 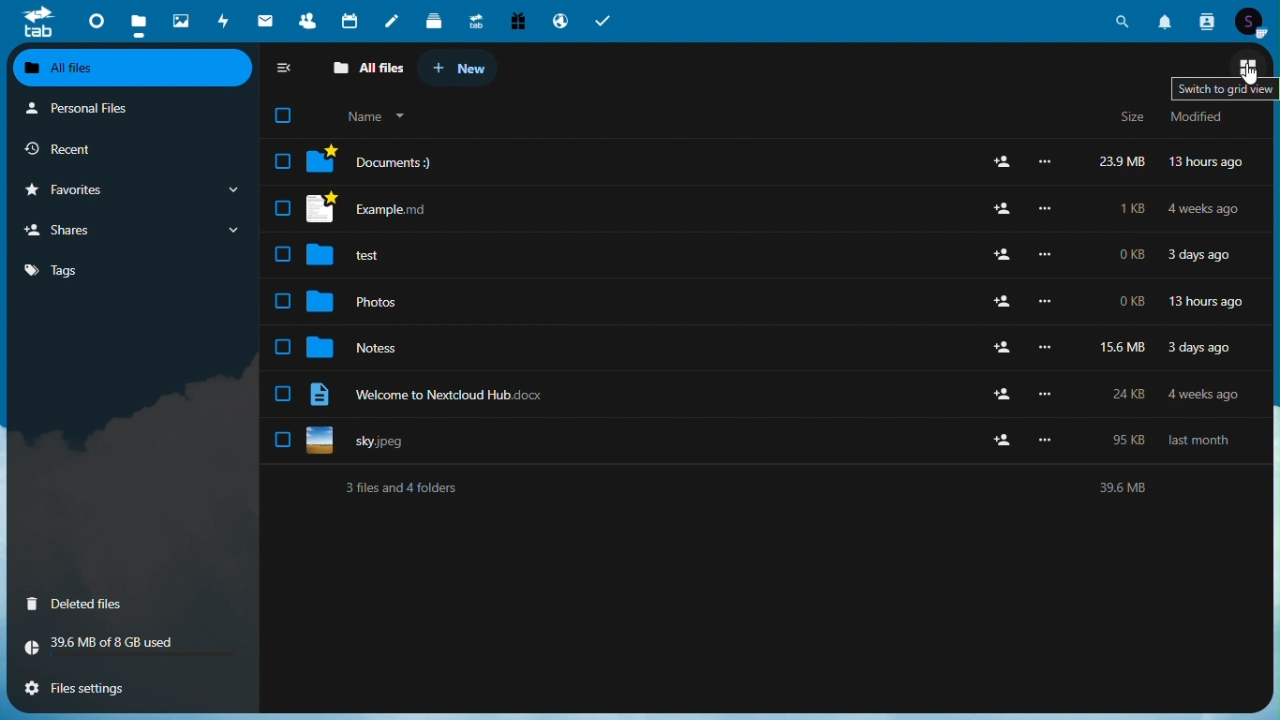 What do you see at coordinates (322, 254) in the screenshot?
I see `folder` at bounding box center [322, 254].